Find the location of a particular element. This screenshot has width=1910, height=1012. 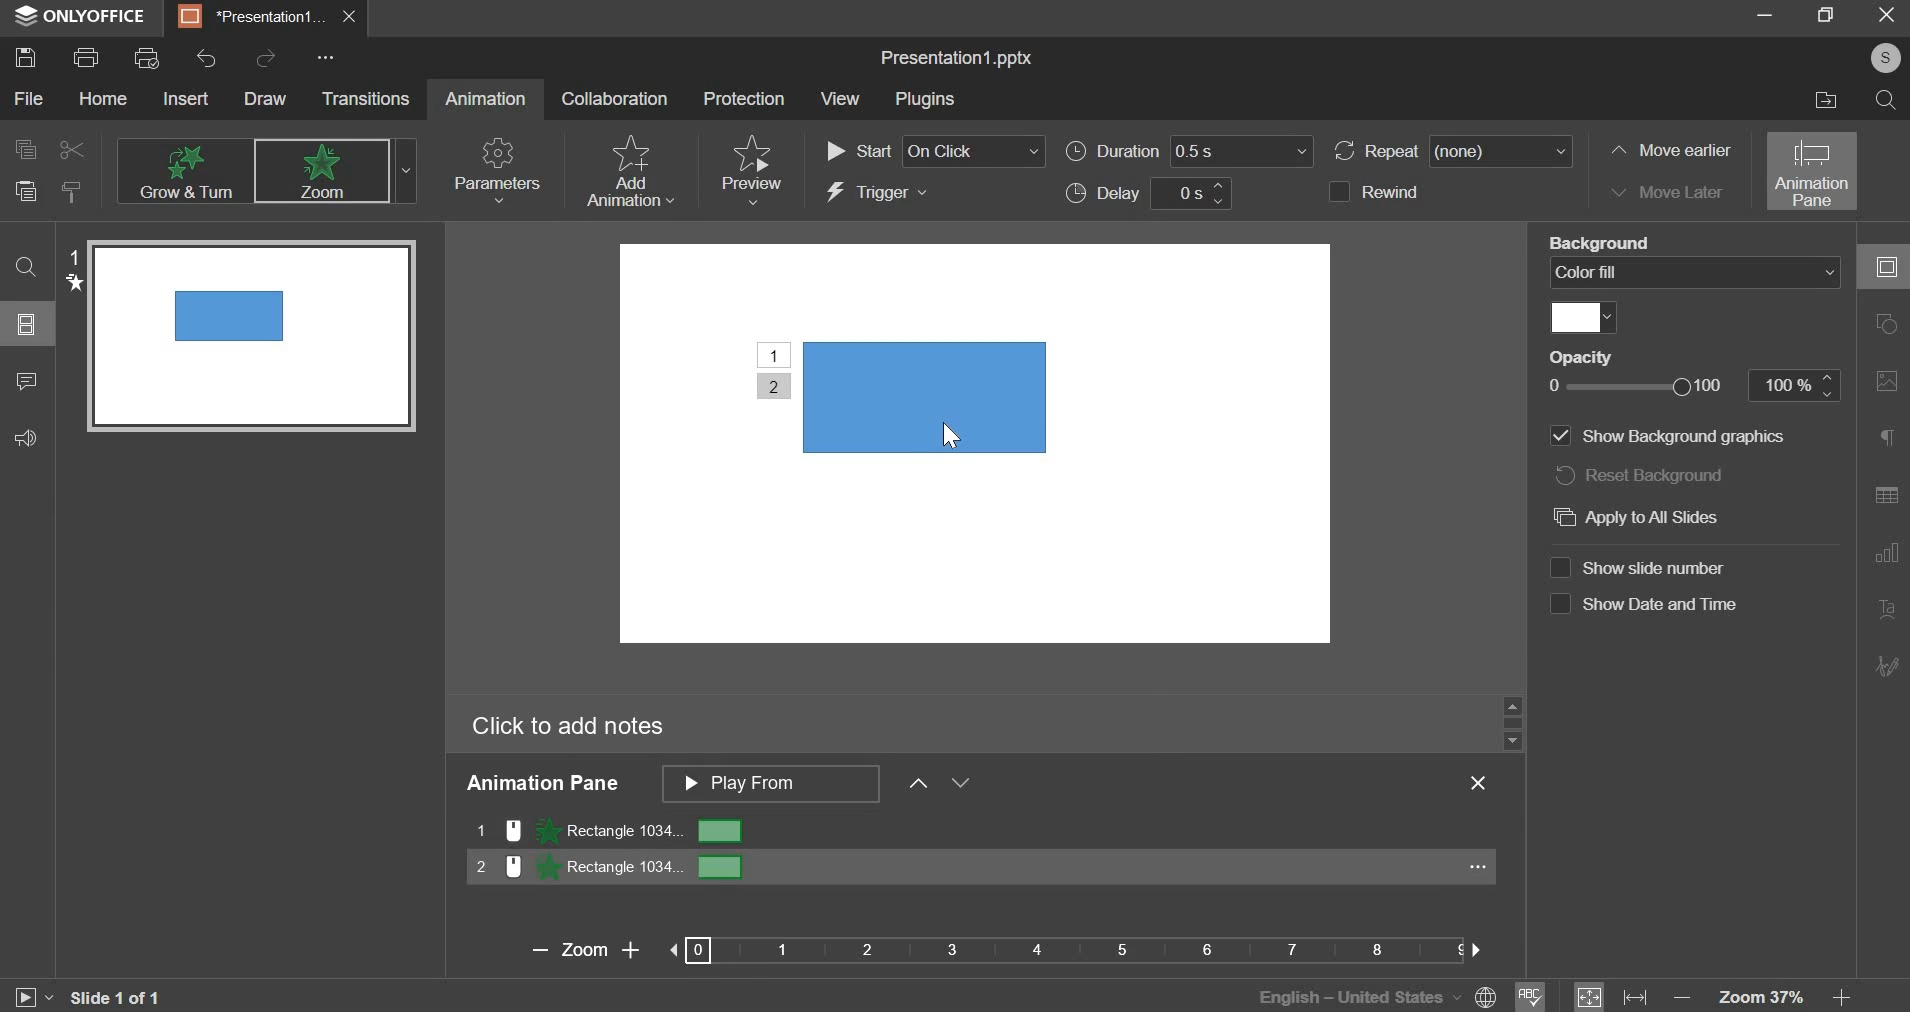

Insert Audio/Video is located at coordinates (1889, 609).